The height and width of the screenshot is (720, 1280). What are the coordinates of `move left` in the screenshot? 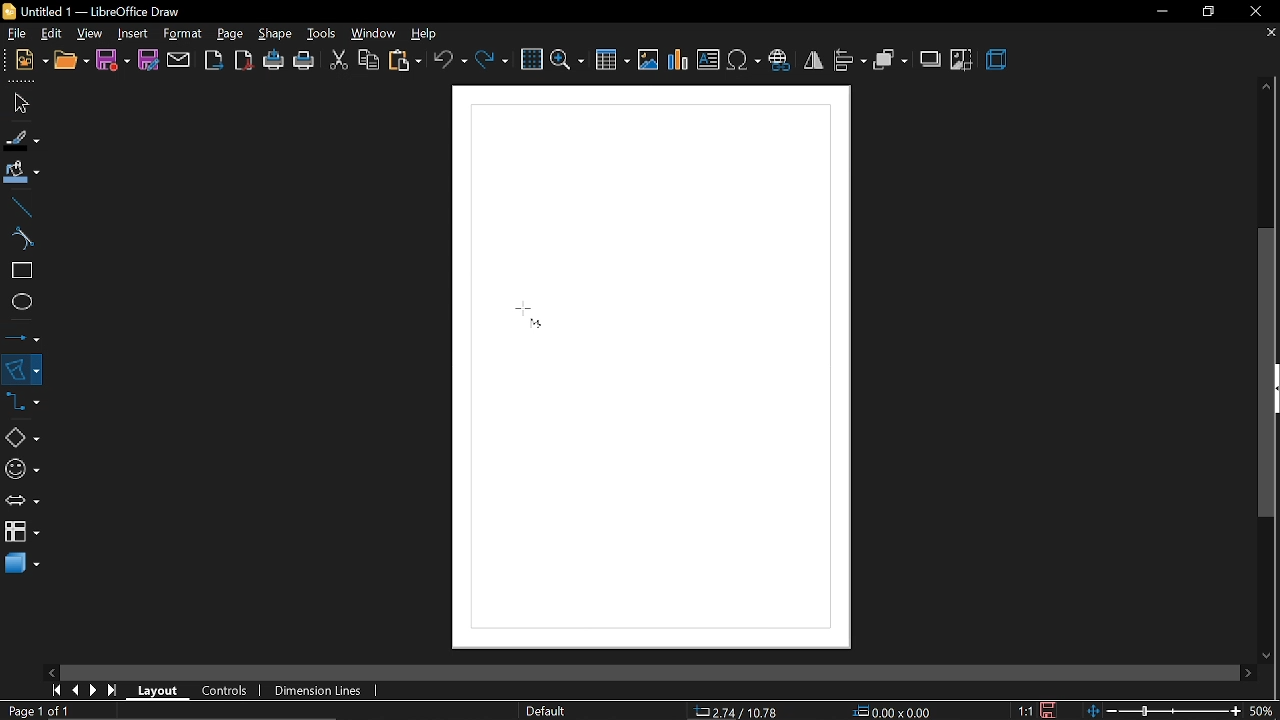 It's located at (51, 671).